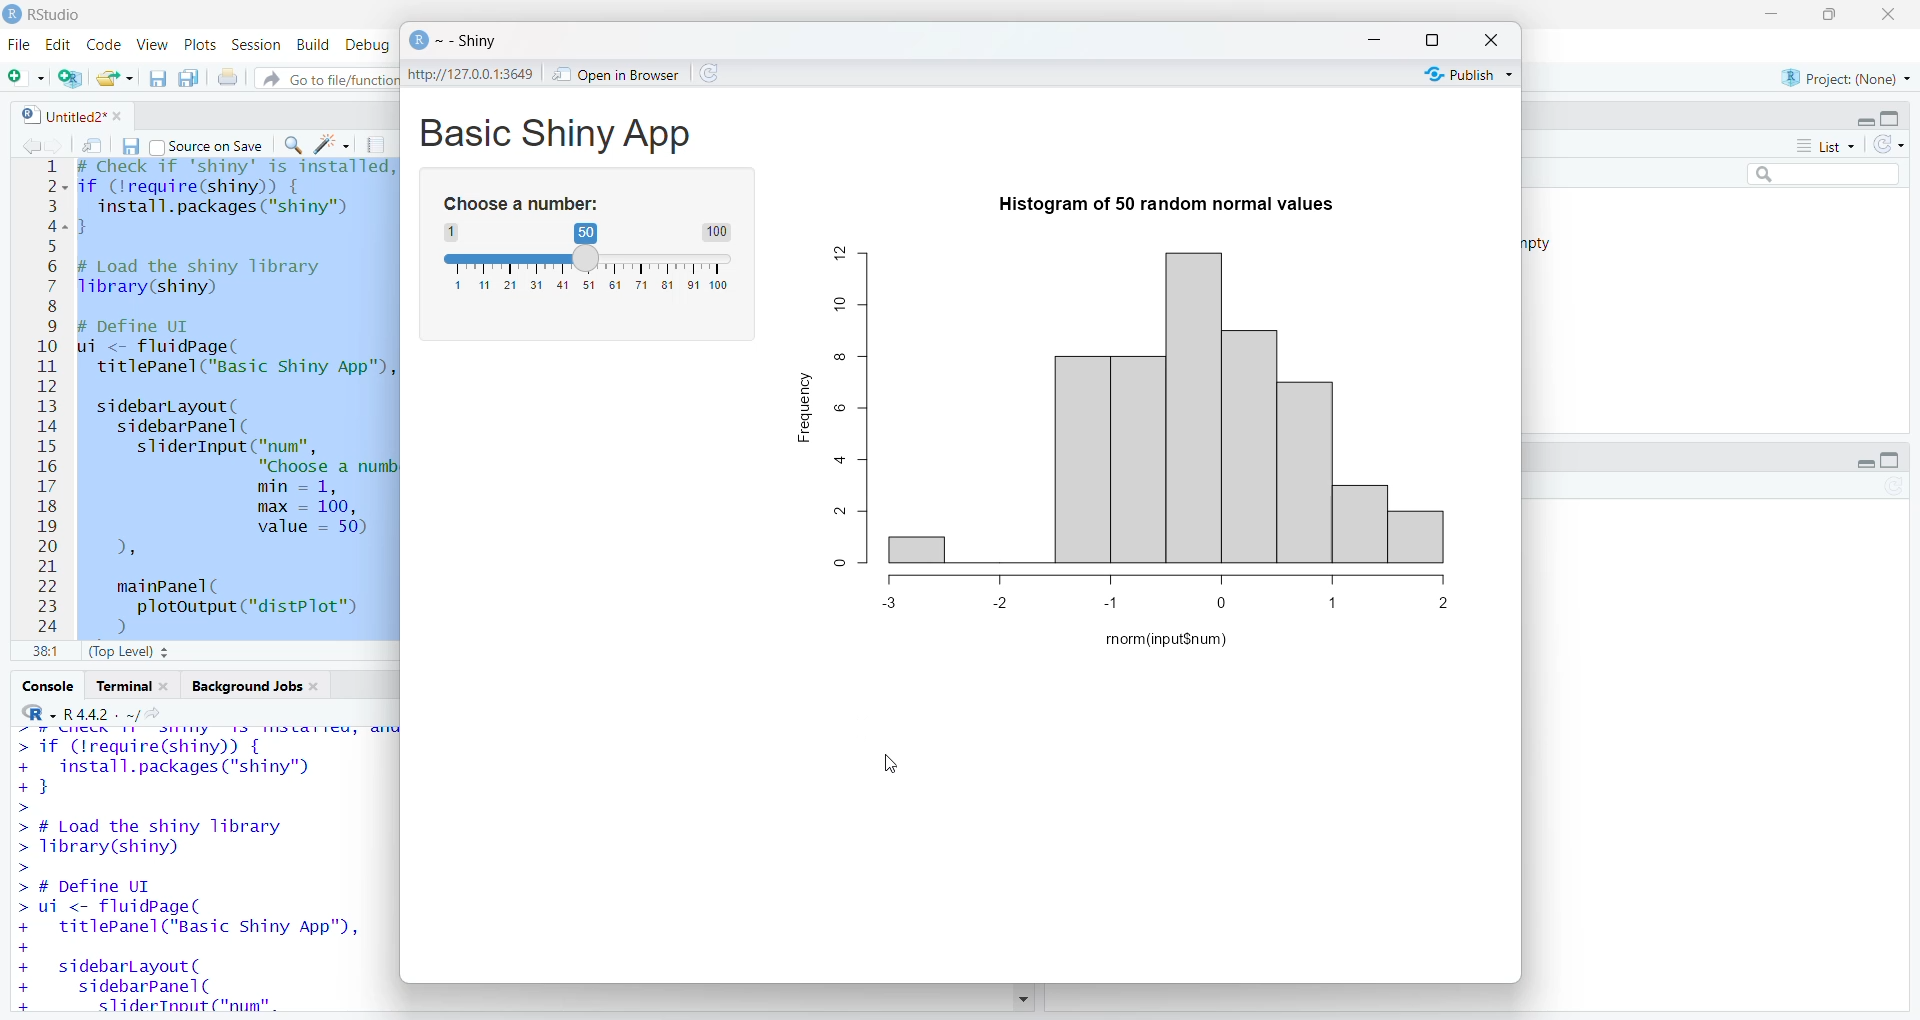 Image resolution: width=1920 pixels, height=1020 pixels. Describe the element at coordinates (54, 146) in the screenshot. I see `forward` at that location.